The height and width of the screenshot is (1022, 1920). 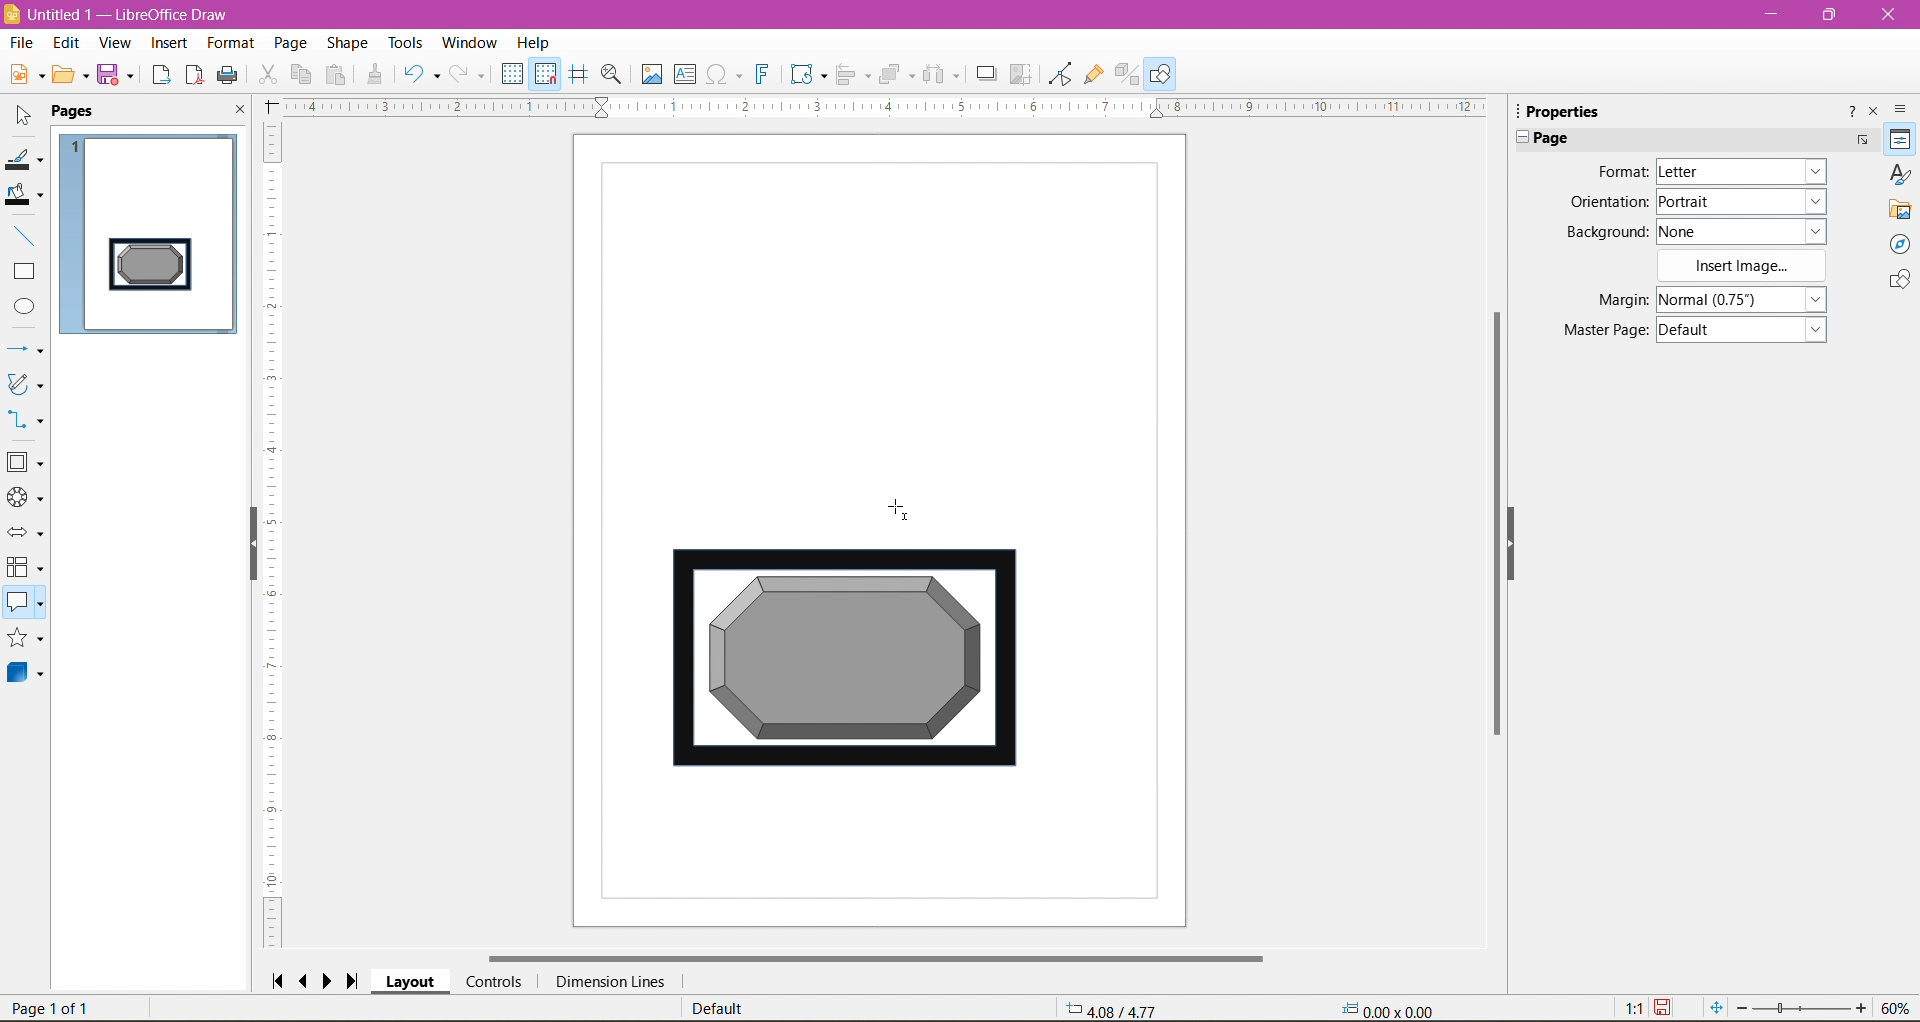 I want to click on Fit page to current window, so click(x=1715, y=1008).